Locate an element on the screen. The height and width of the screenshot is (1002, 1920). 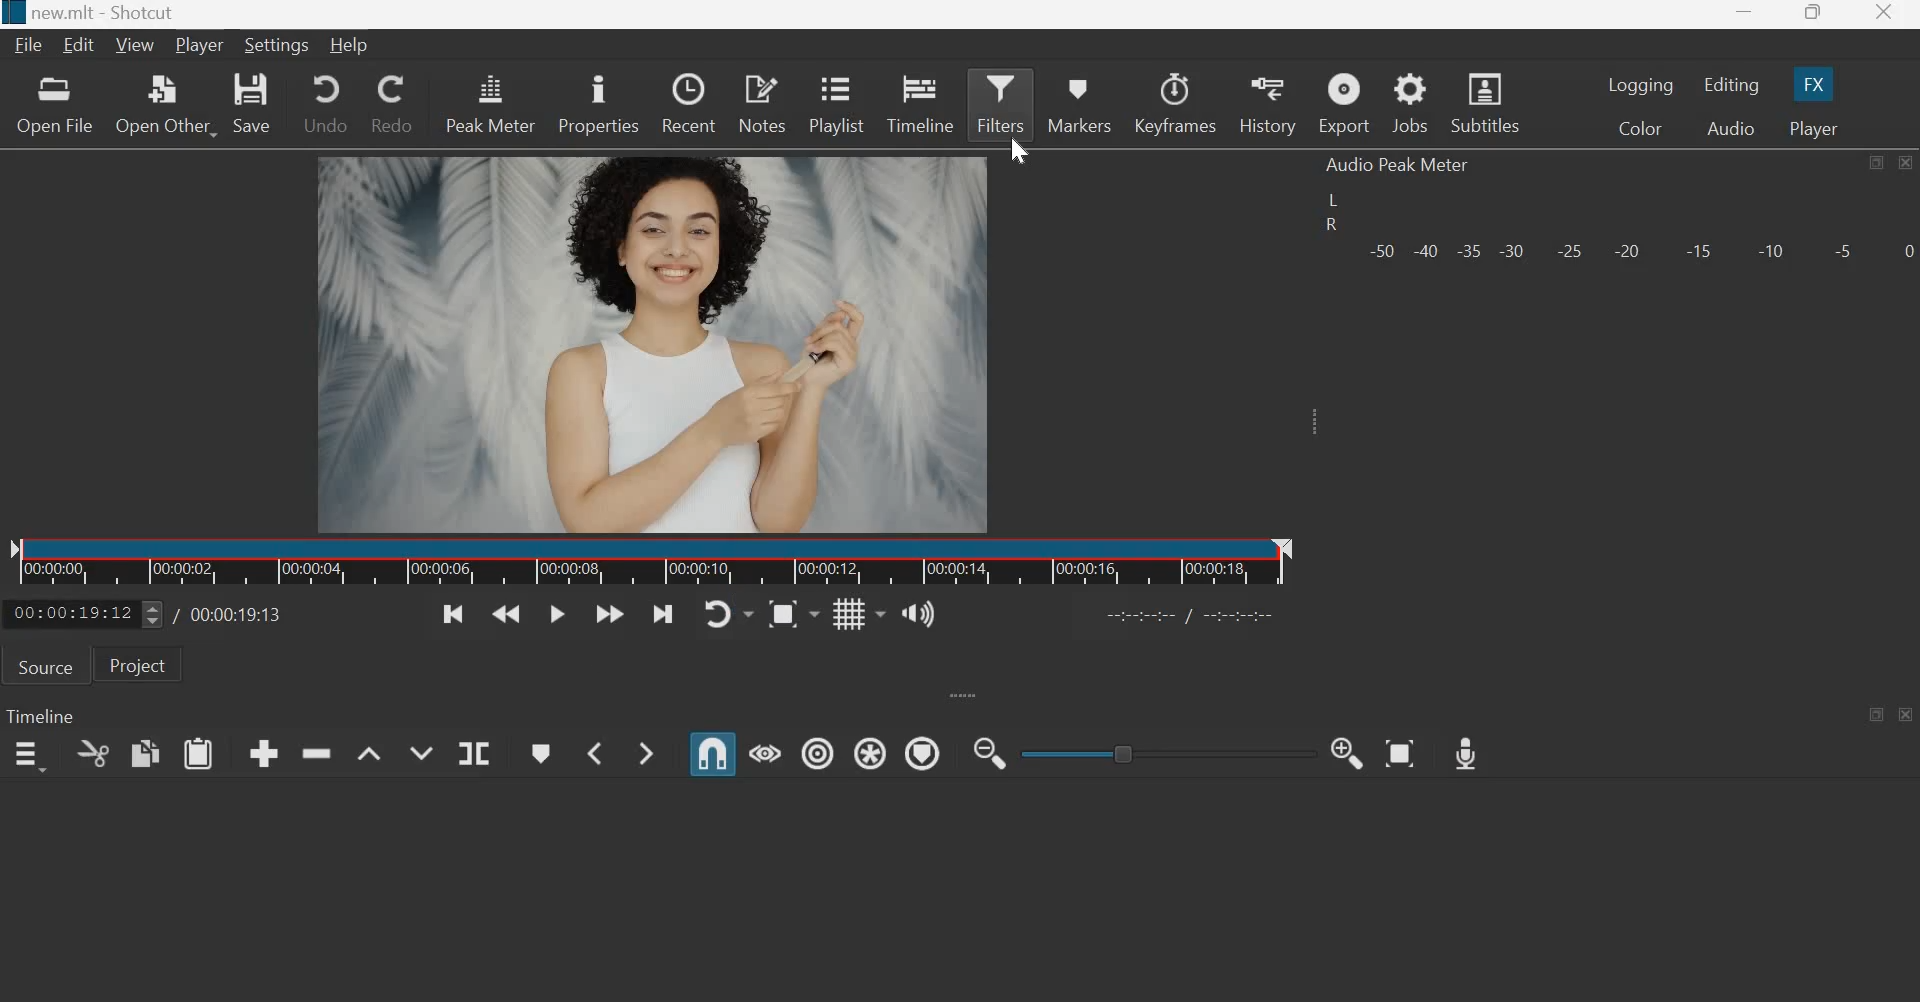
Edit is located at coordinates (82, 45).